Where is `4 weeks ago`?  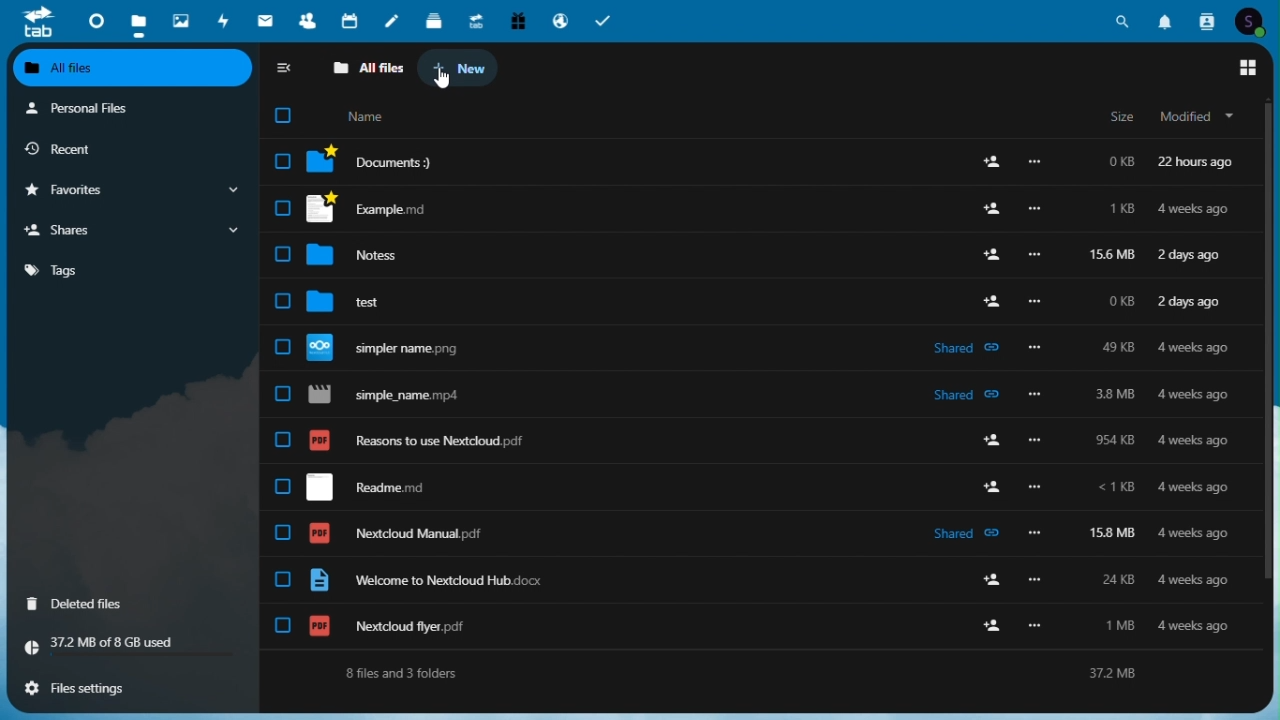
4 weeks ago is located at coordinates (1194, 489).